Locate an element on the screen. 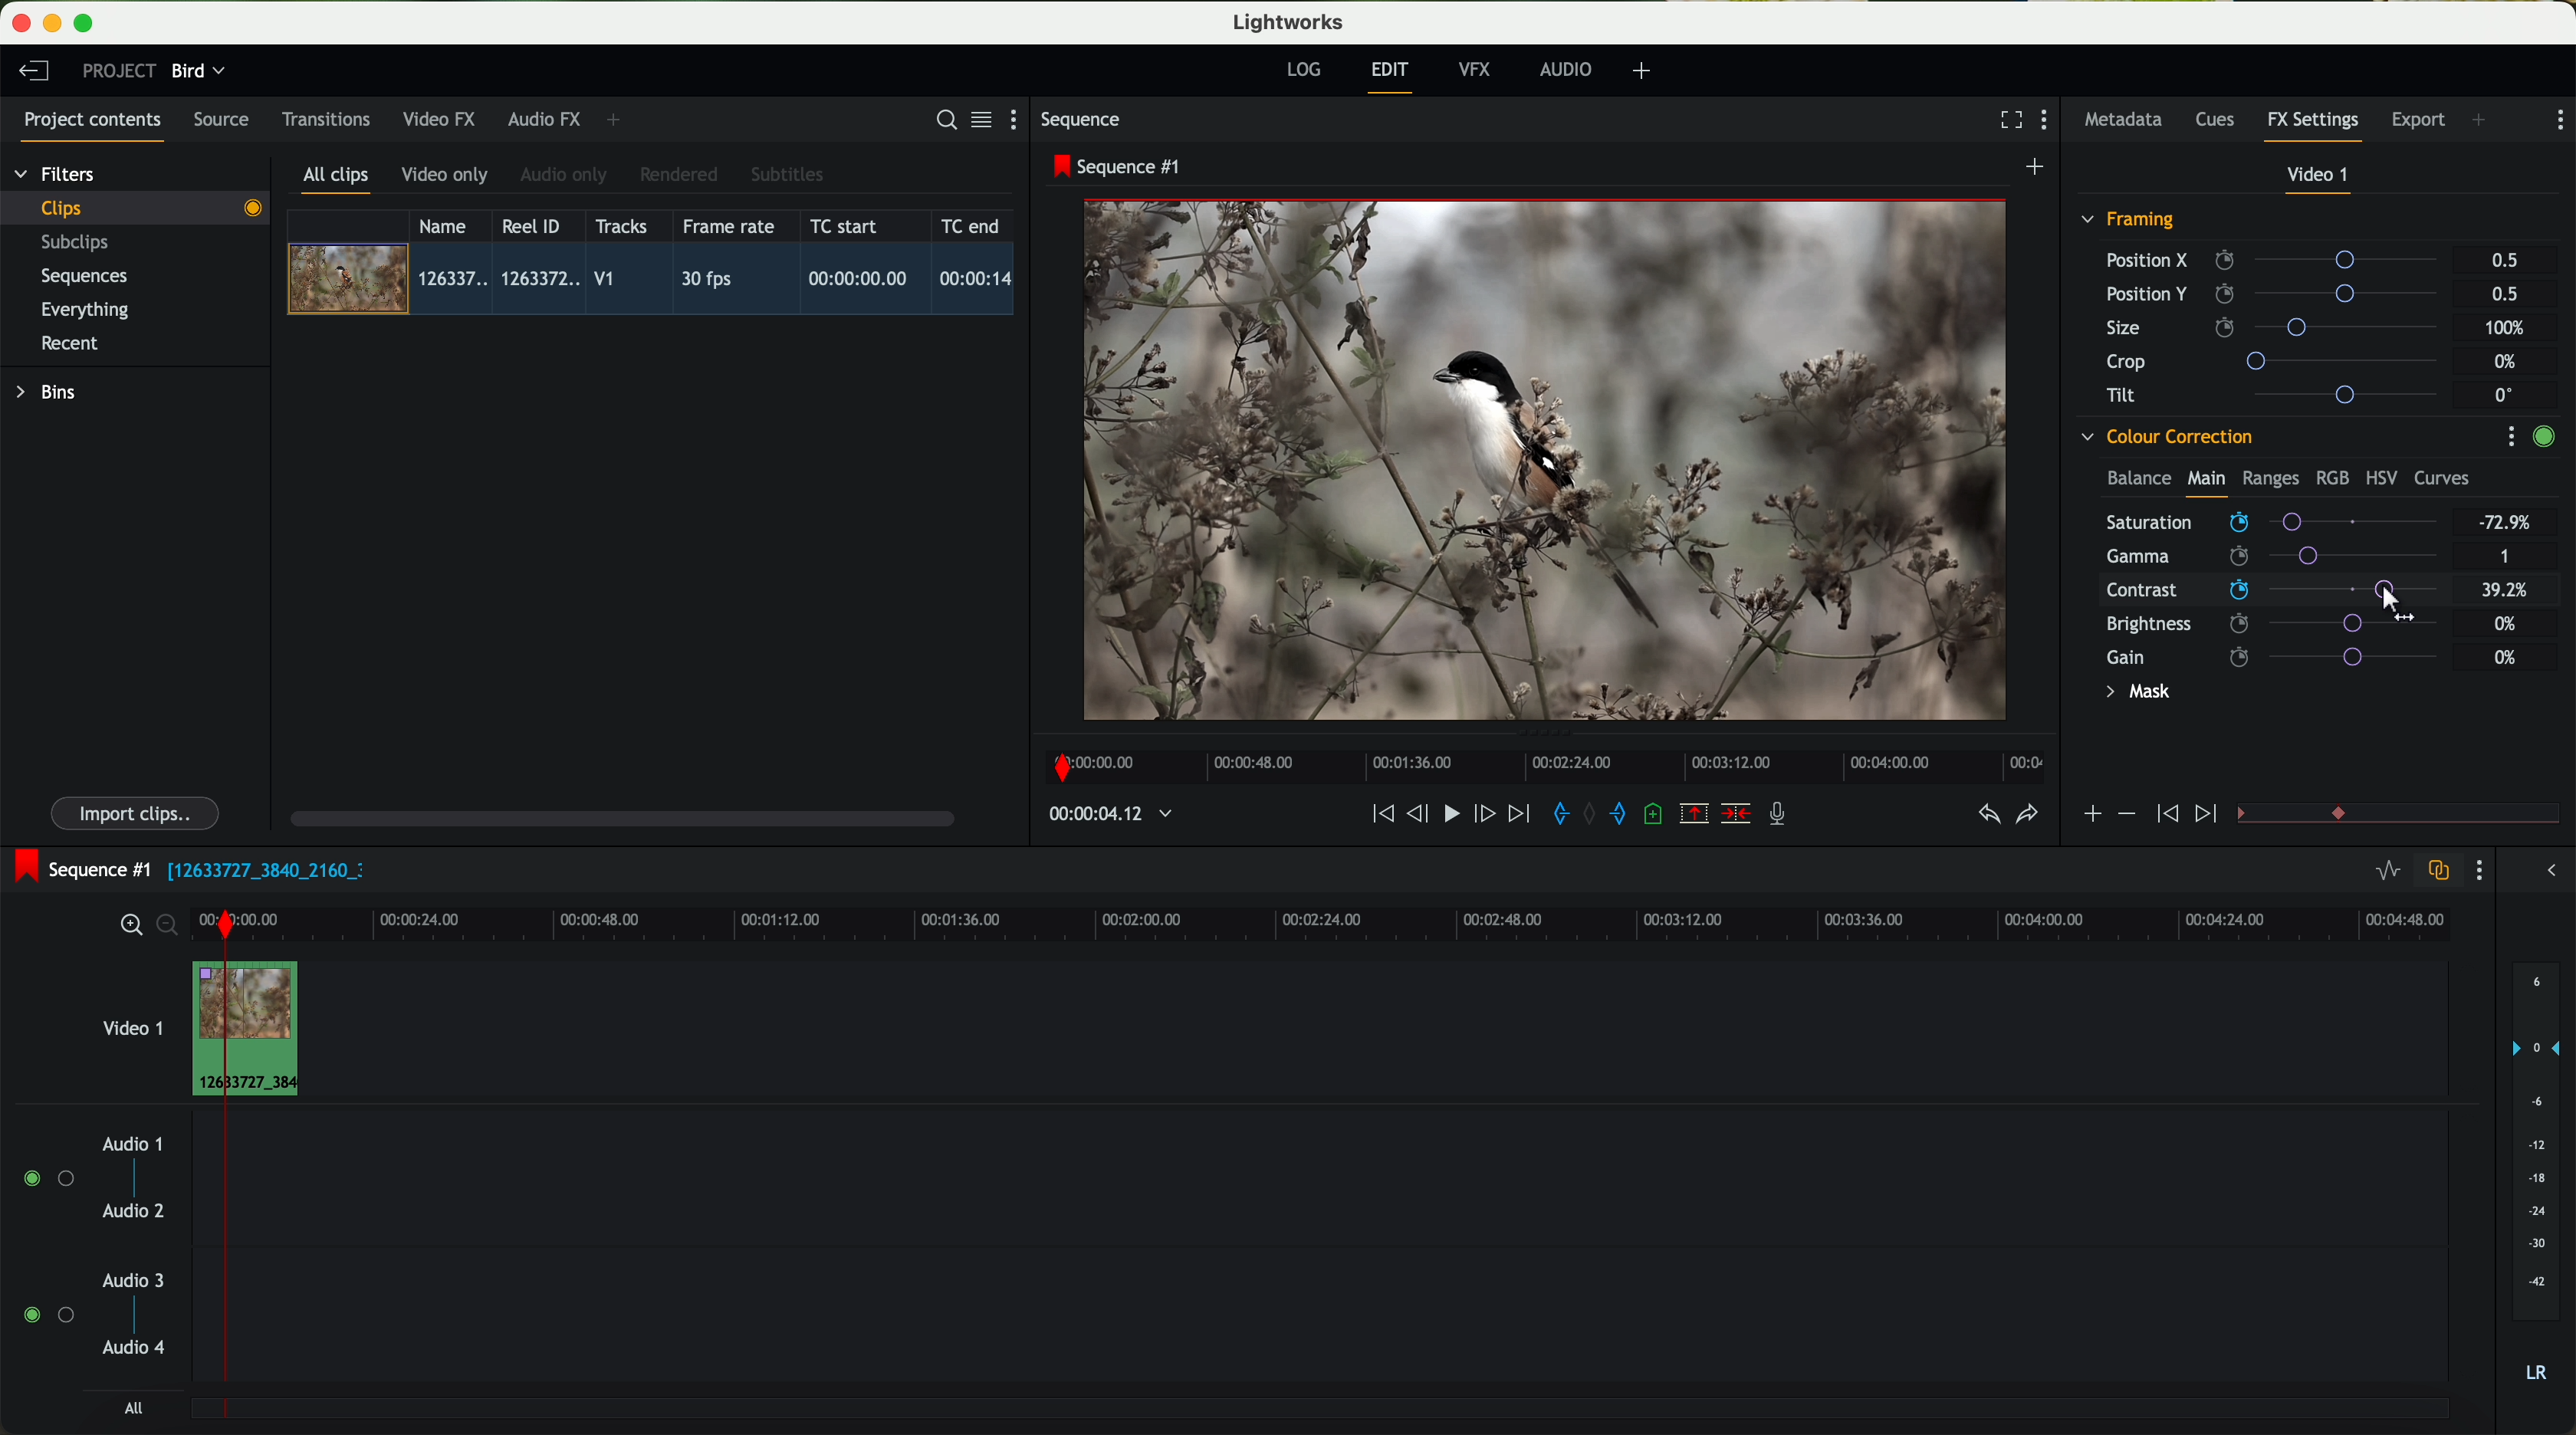  project is located at coordinates (119, 70).